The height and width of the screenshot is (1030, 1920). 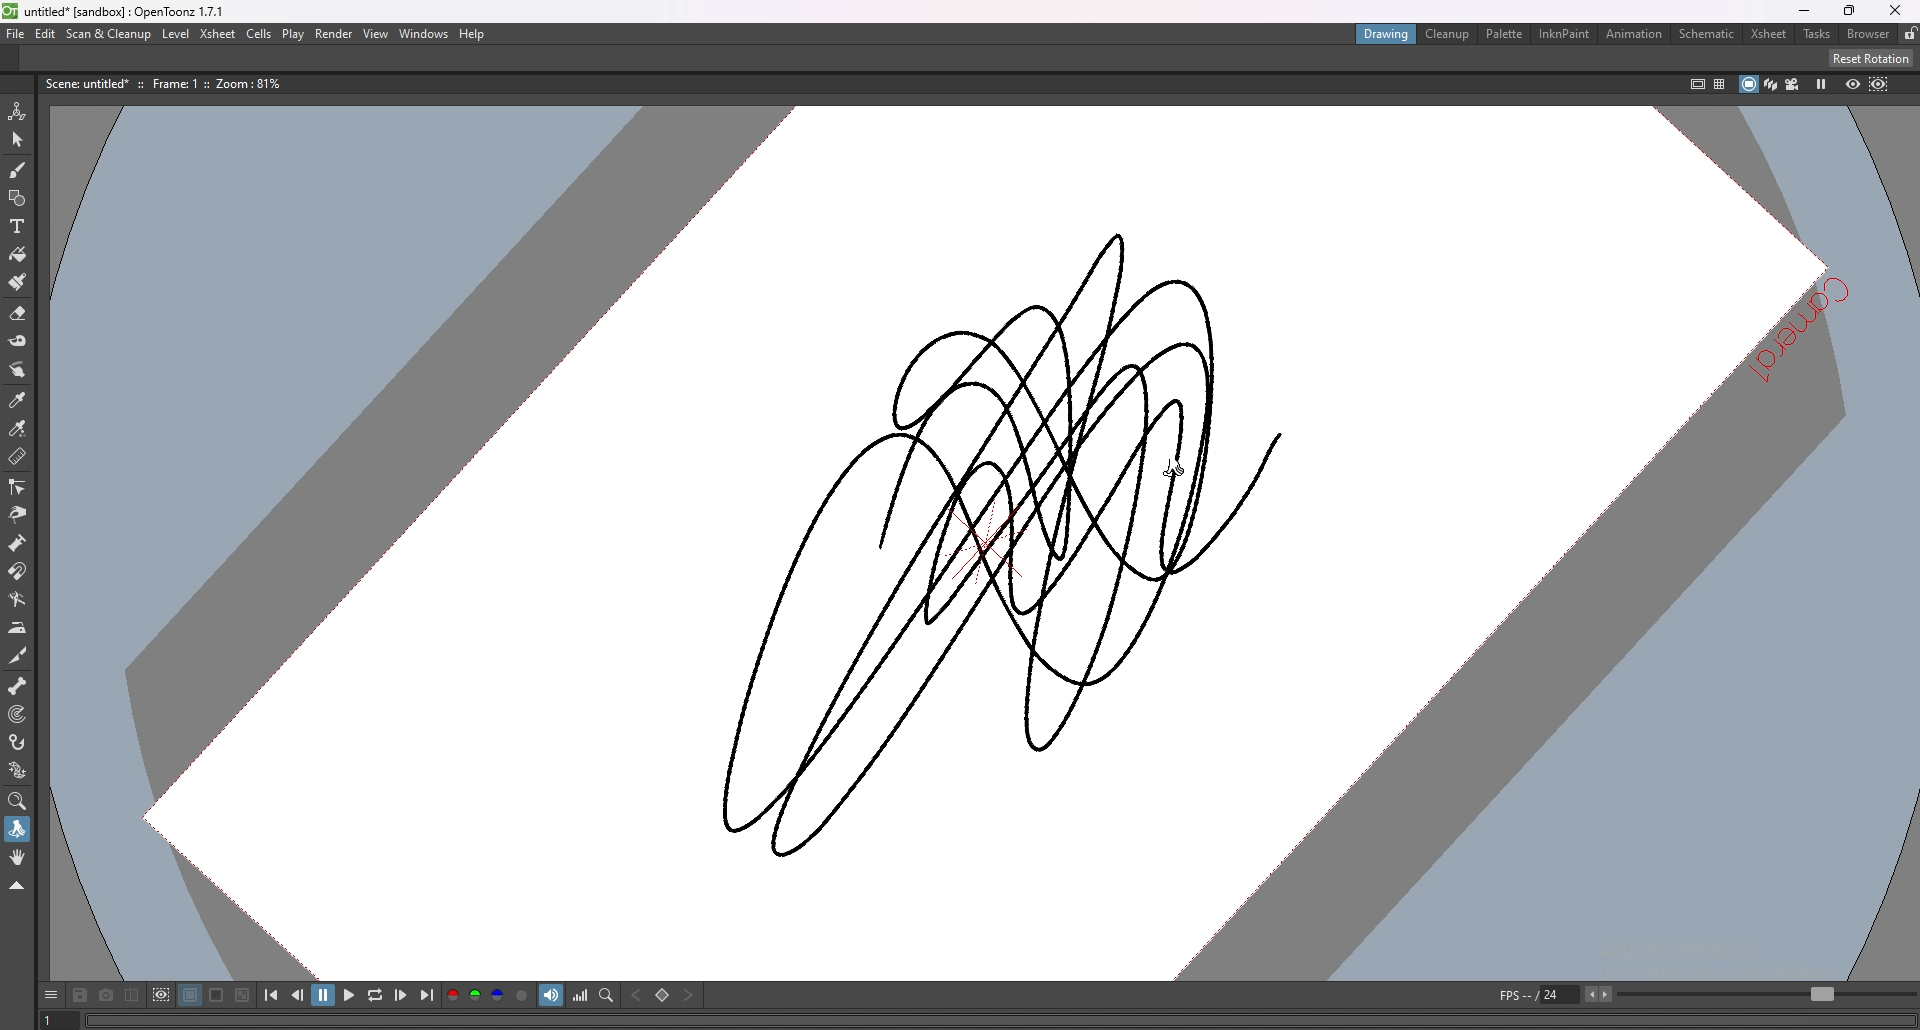 I want to click on finger, so click(x=16, y=370).